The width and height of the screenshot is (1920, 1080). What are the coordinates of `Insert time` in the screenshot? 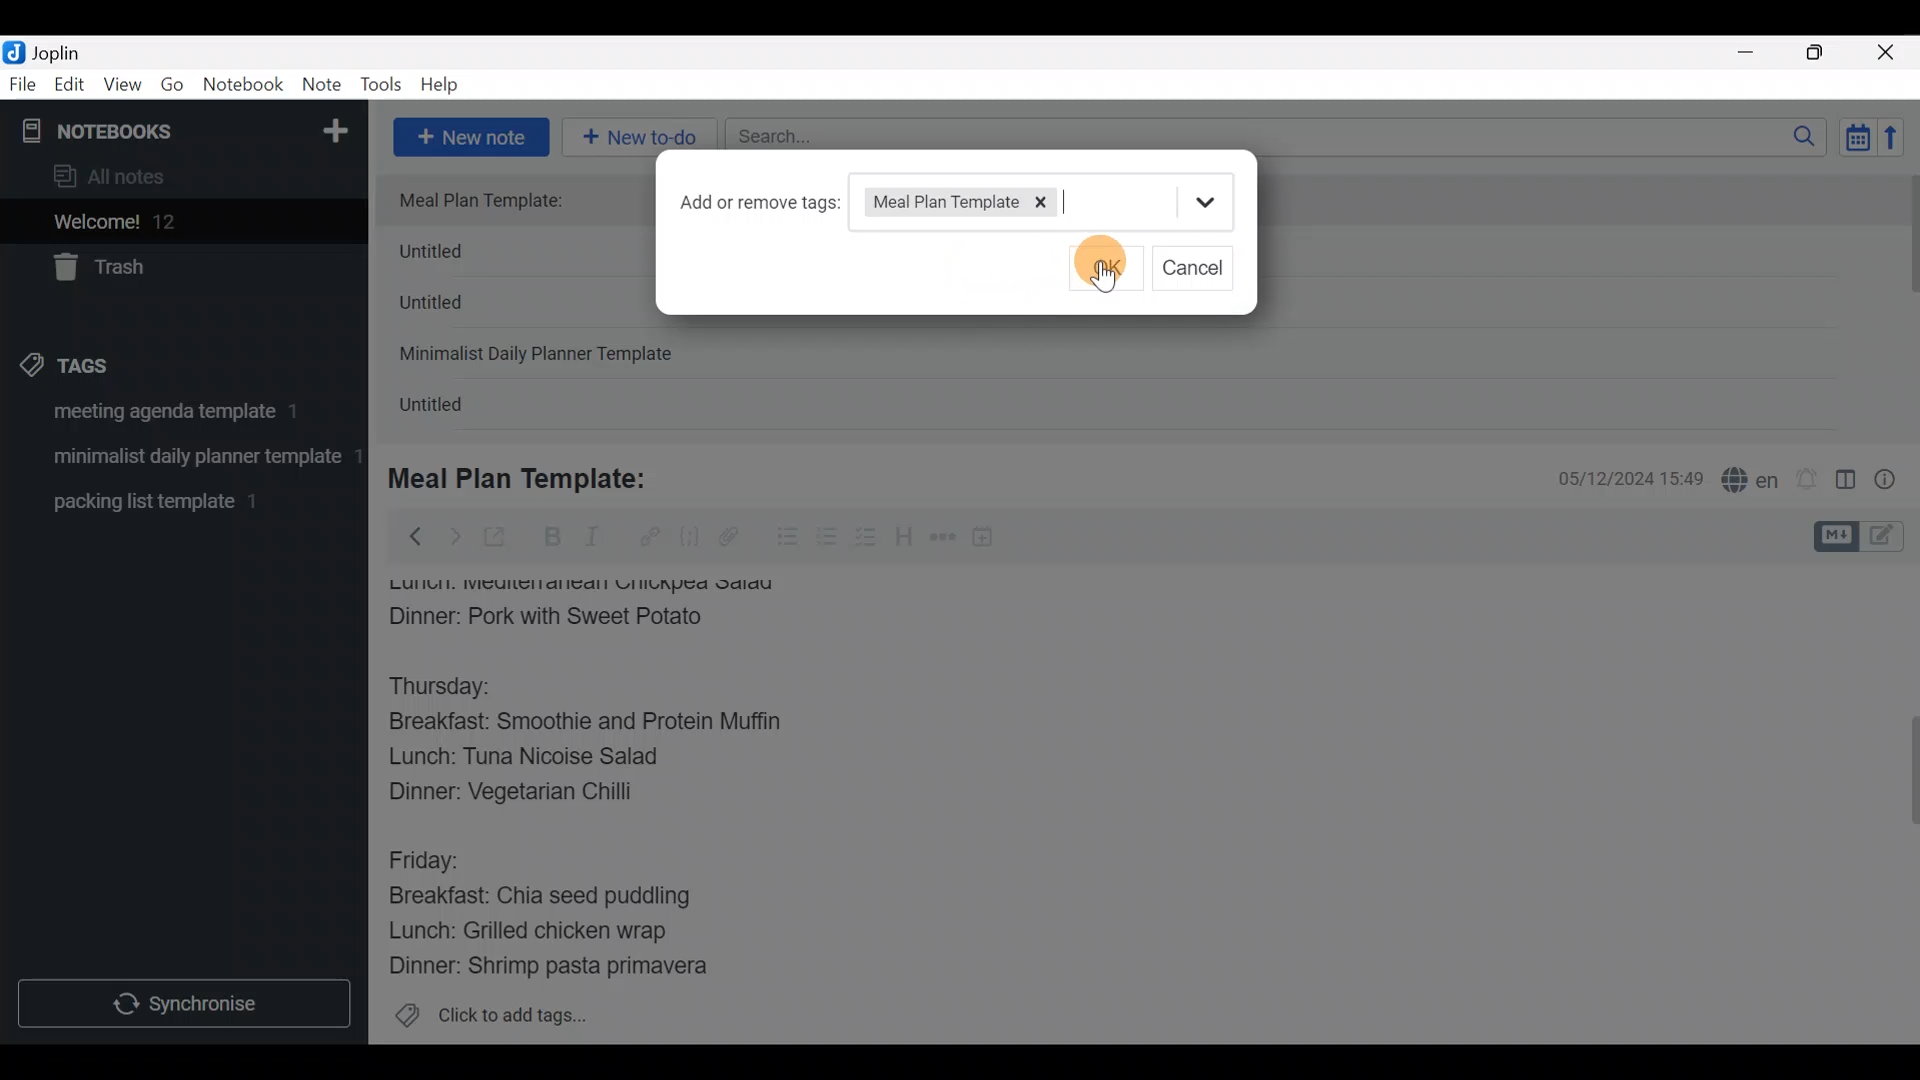 It's located at (992, 540).